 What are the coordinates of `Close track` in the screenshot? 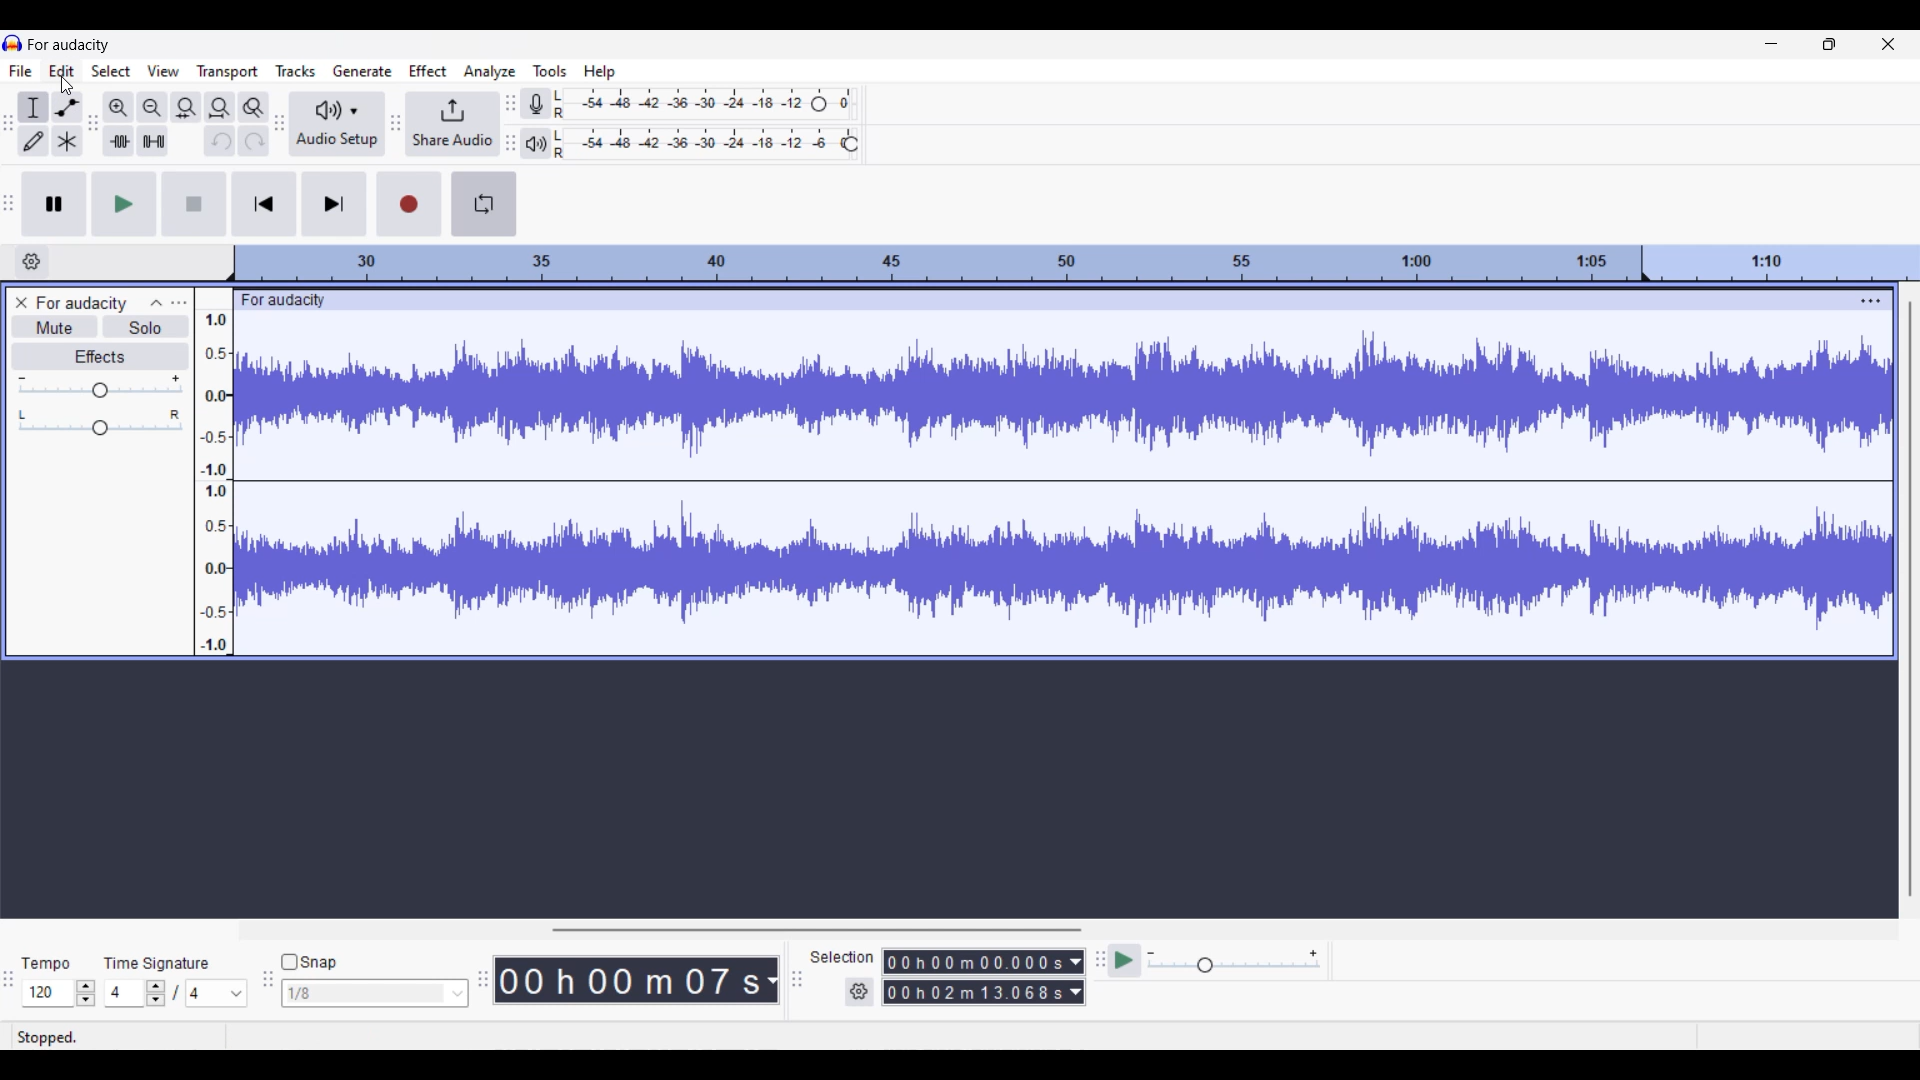 It's located at (21, 302).